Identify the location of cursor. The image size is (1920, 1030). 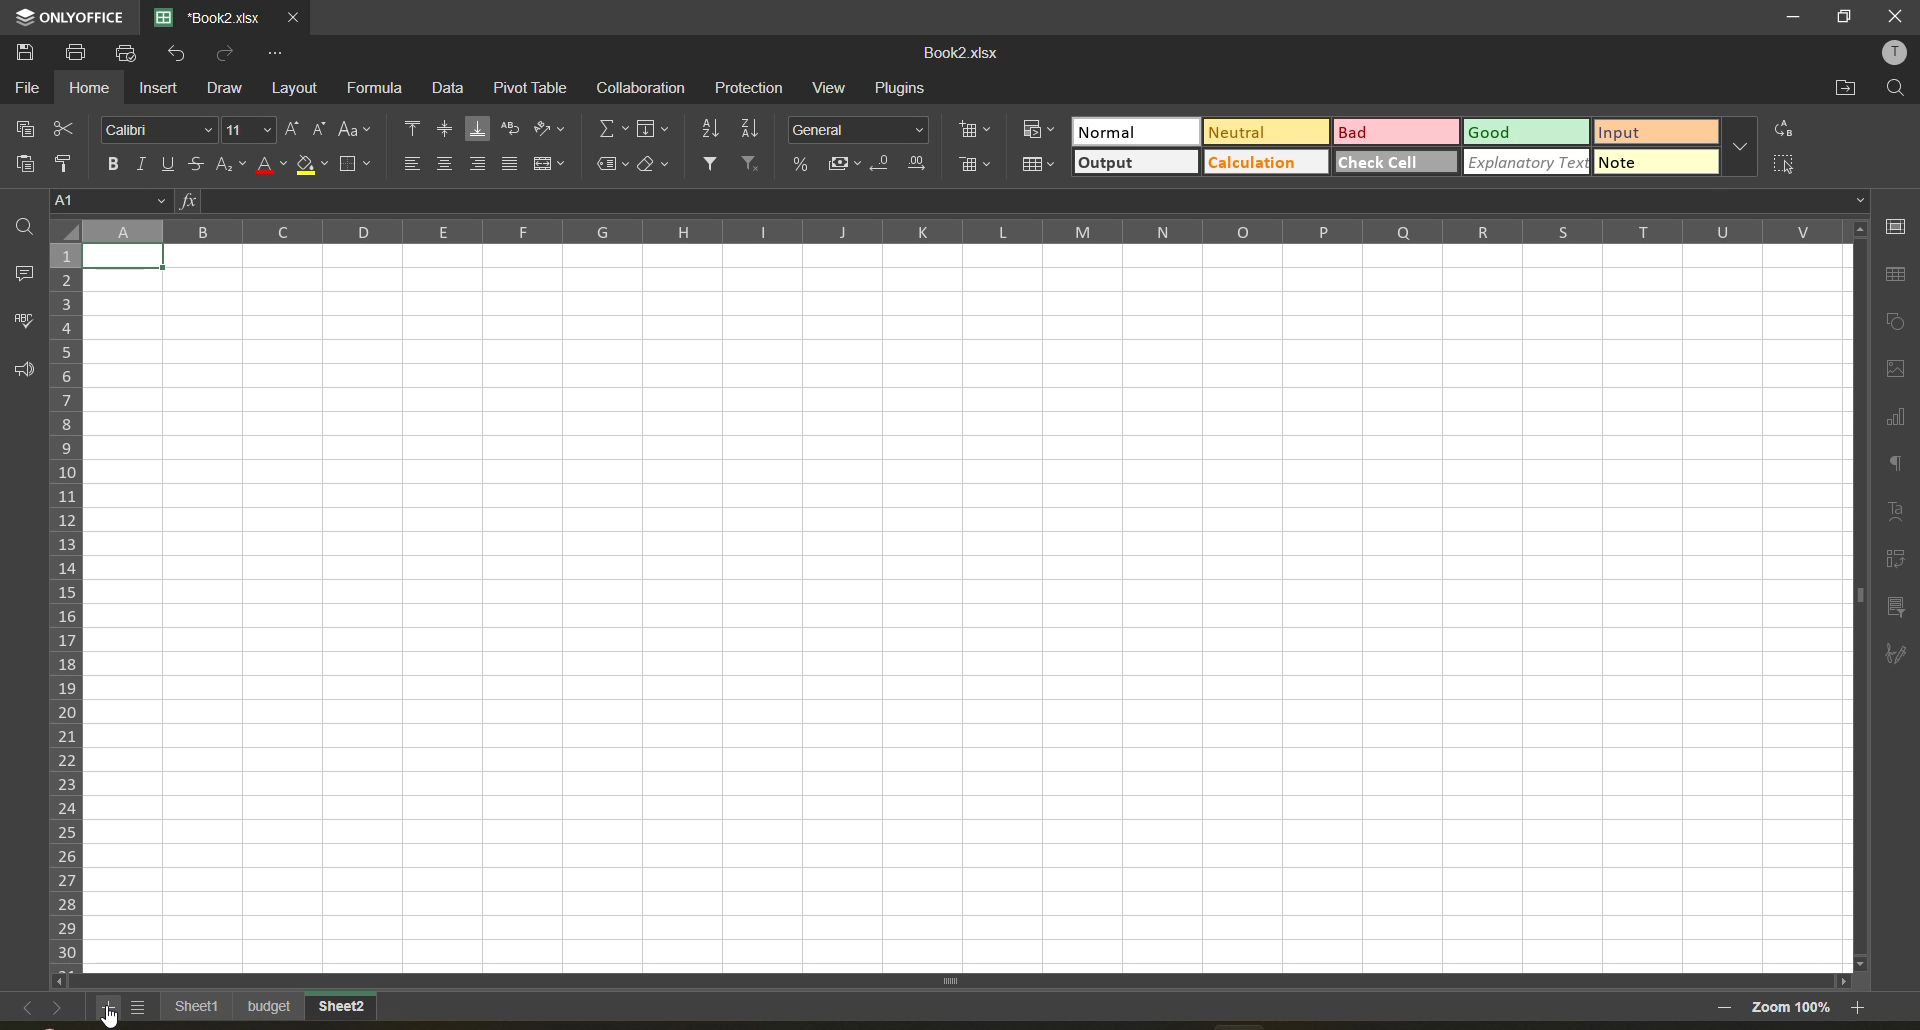
(111, 1013).